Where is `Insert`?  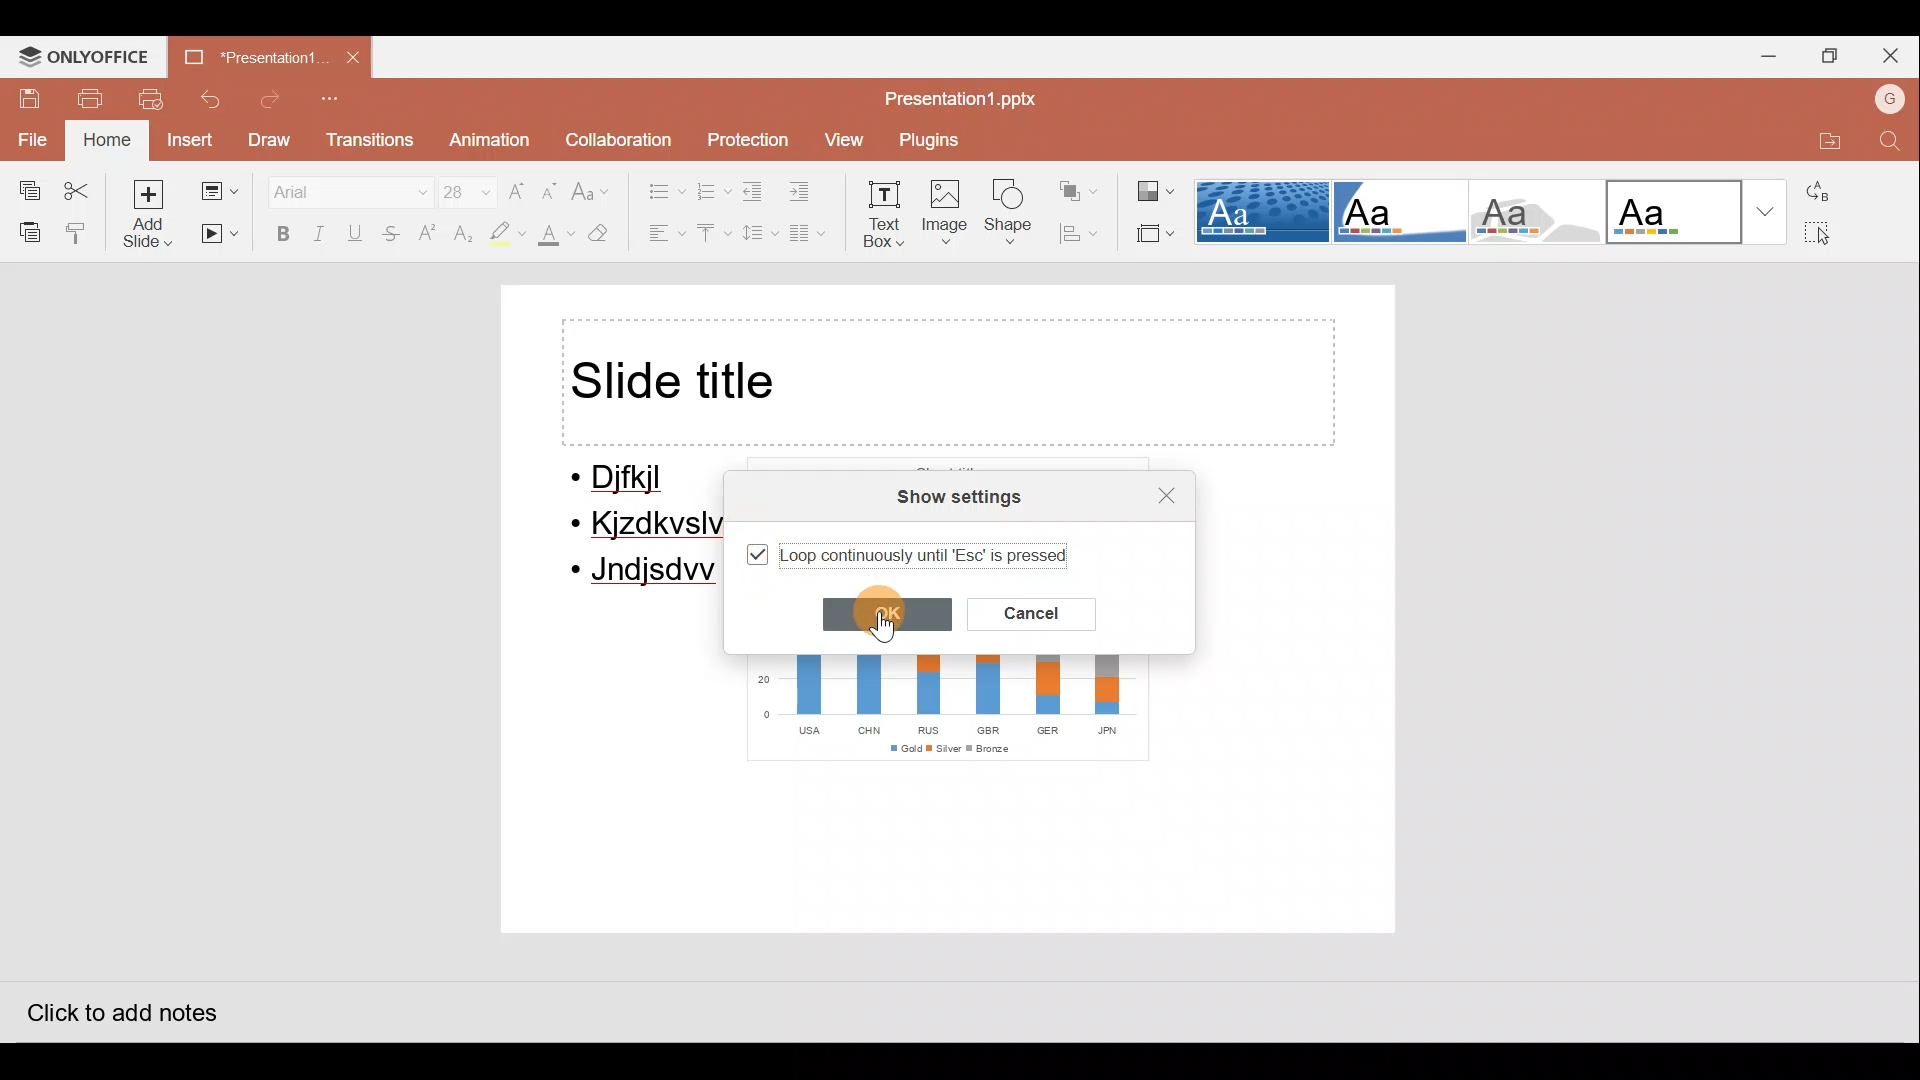
Insert is located at coordinates (184, 141).